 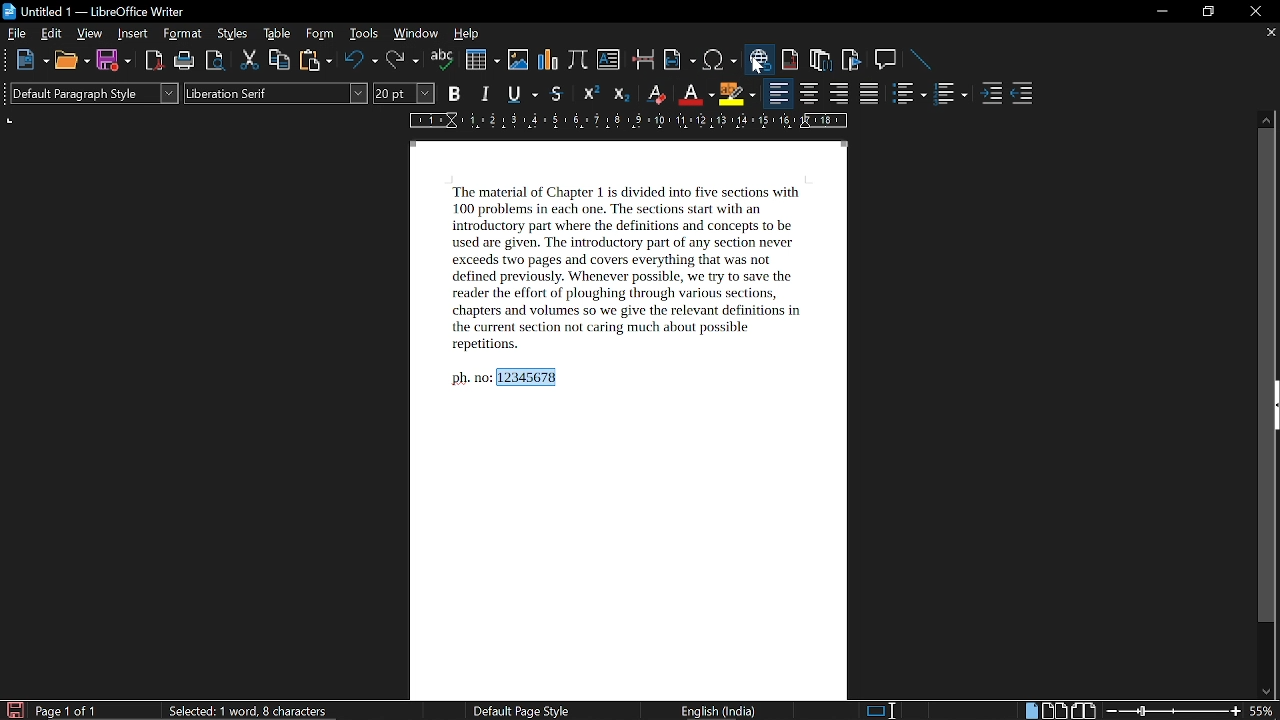 What do you see at coordinates (810, 95) in the screenshot?
I see `align center` at bounding box center [810, 95].